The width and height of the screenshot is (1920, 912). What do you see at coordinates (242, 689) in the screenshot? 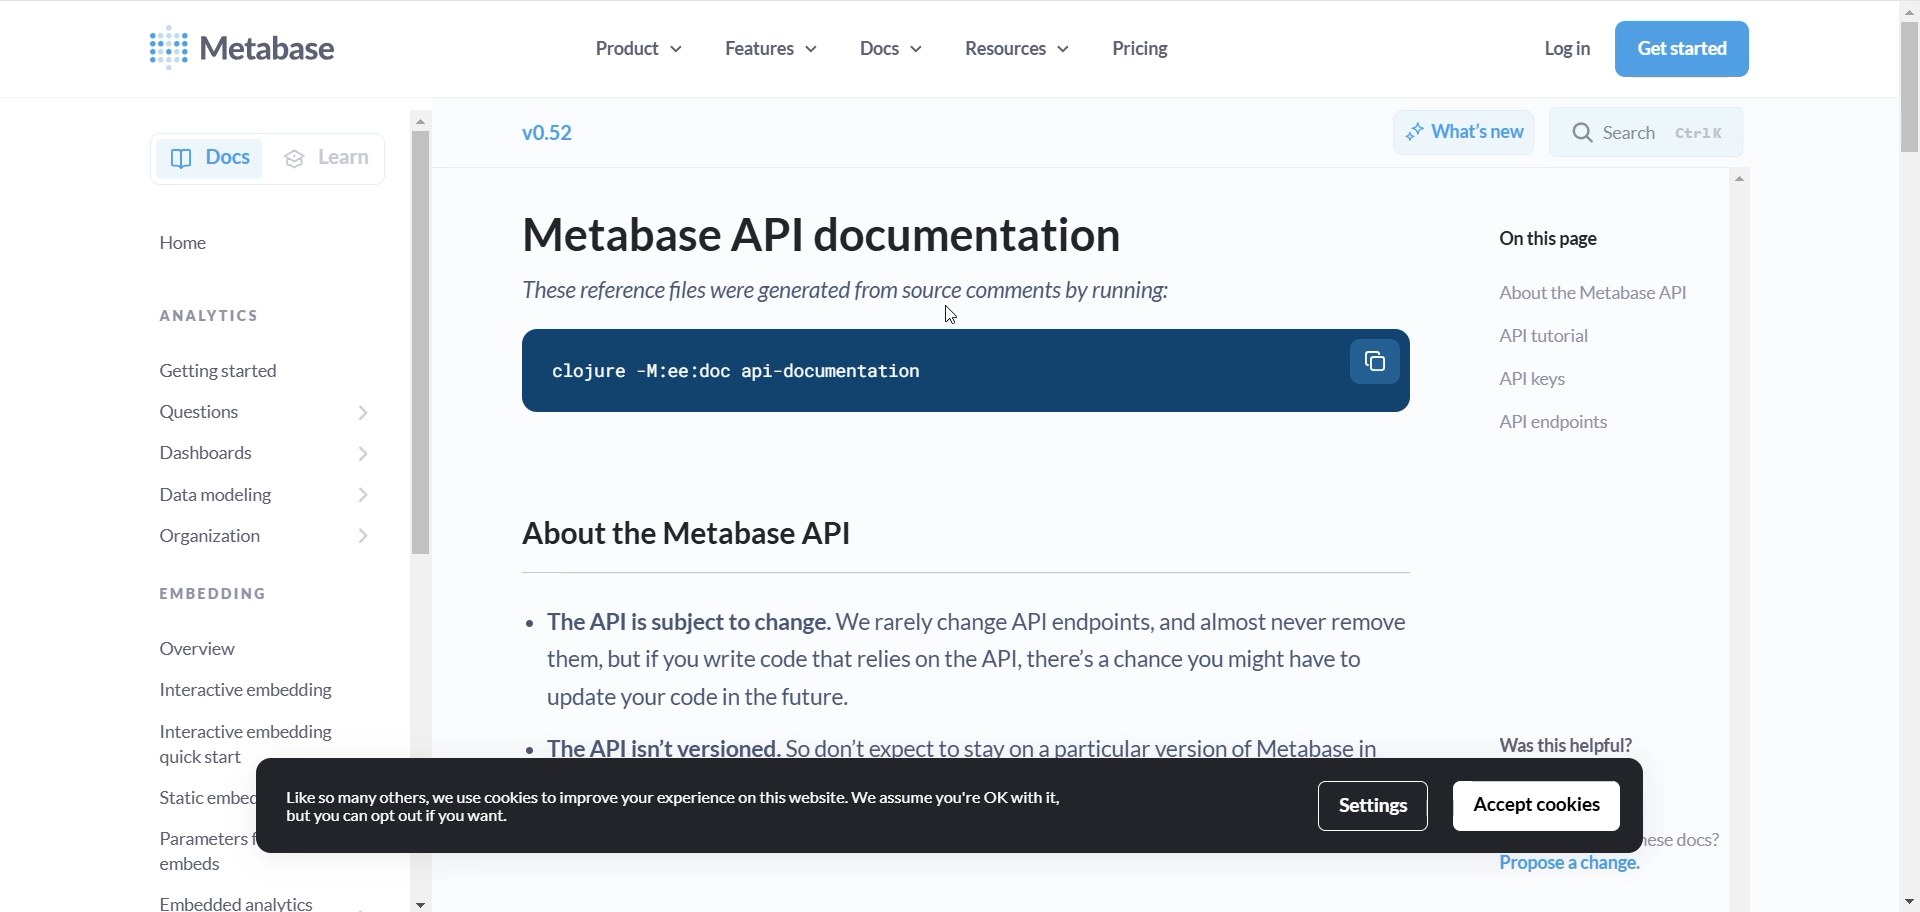
I see `interactive embedding` at bounding box center [242, 689].